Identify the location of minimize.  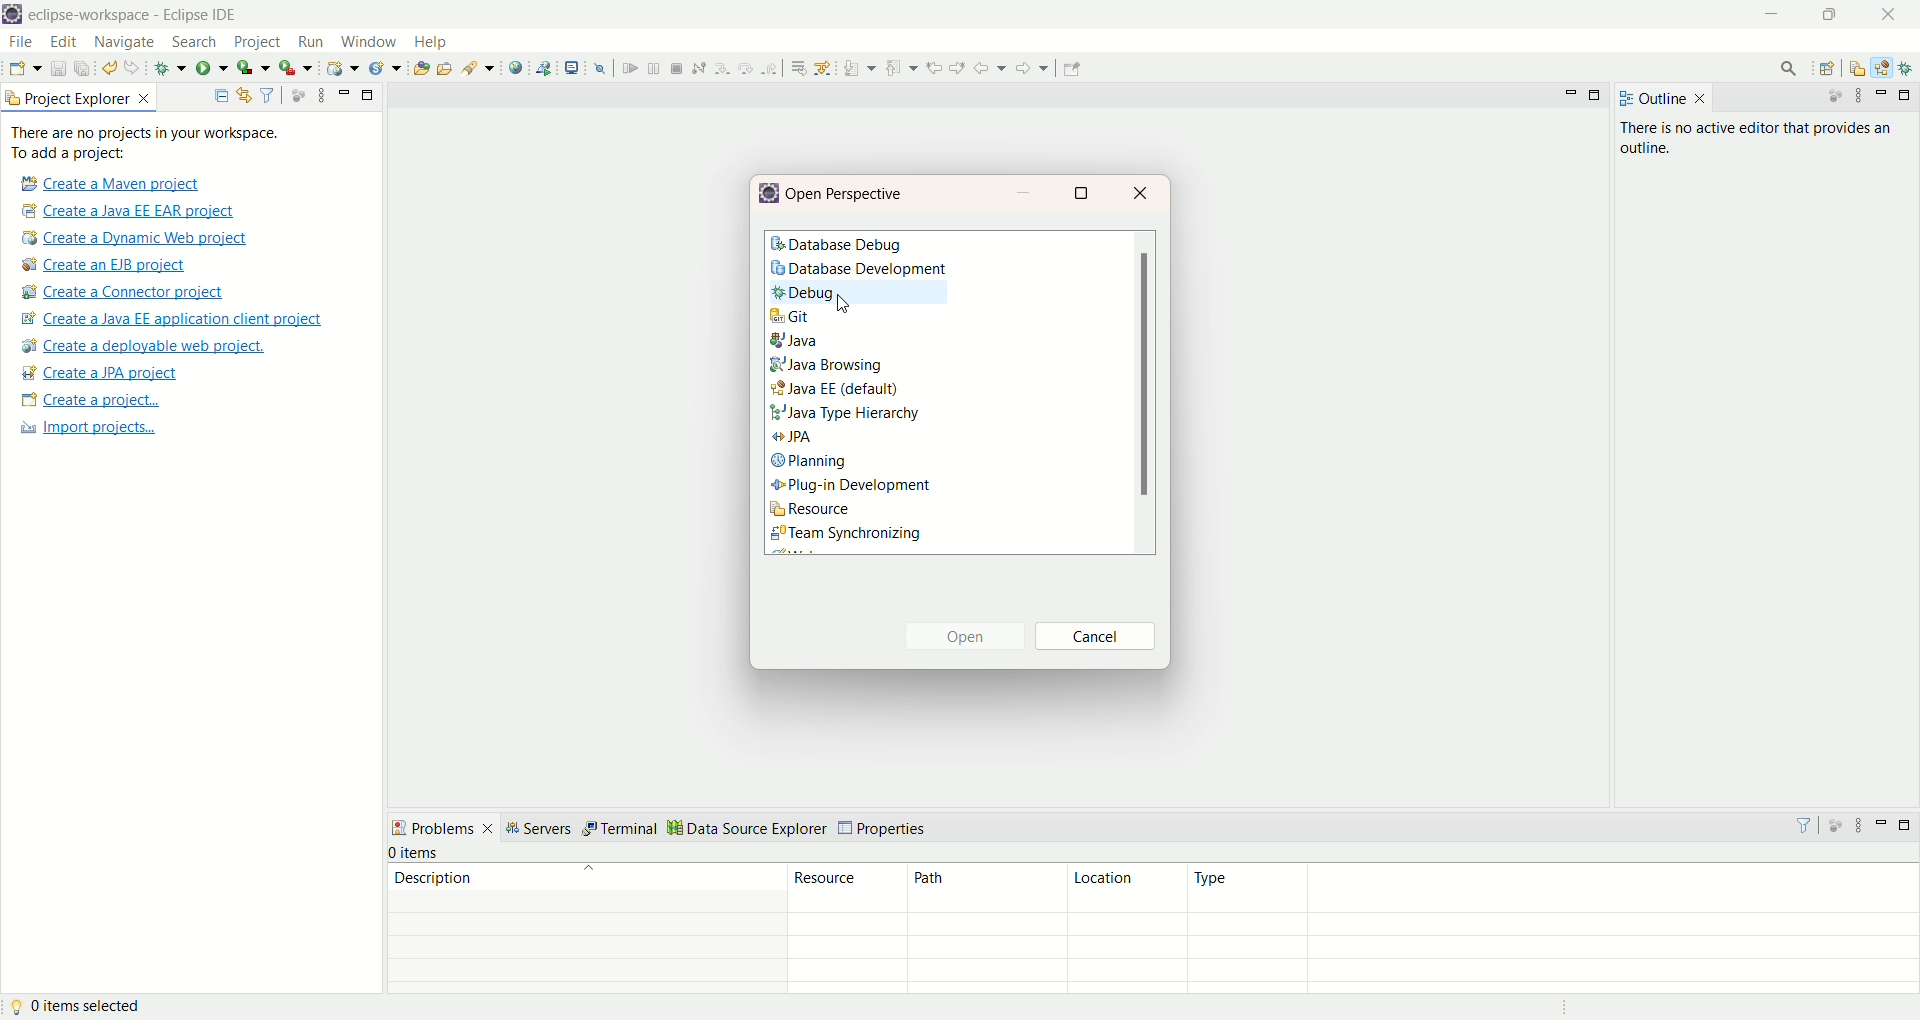
(1031, 192).